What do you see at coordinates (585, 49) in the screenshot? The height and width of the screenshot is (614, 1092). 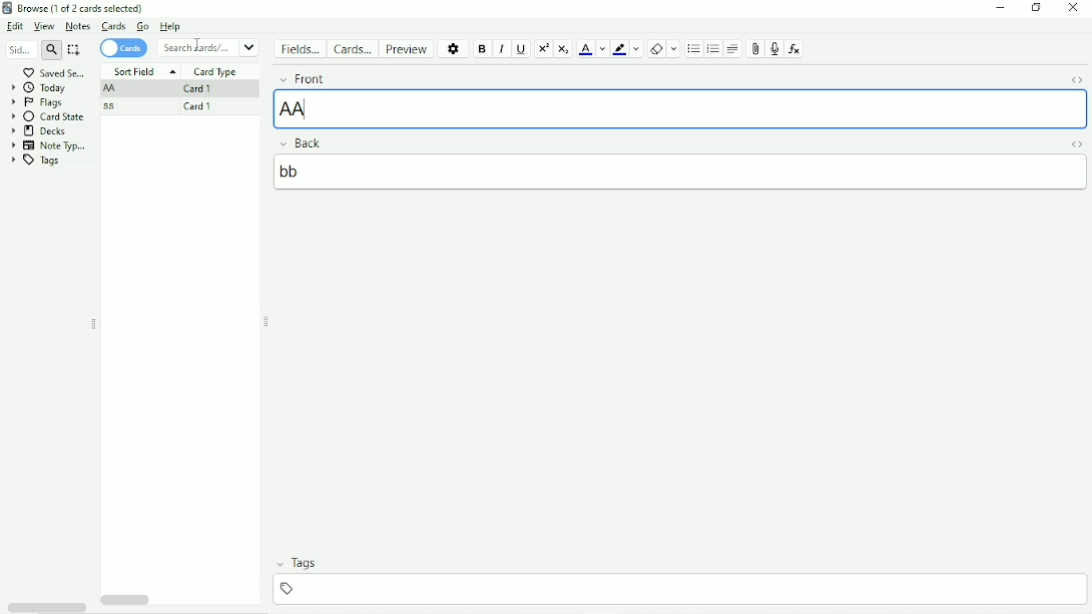 I see `Text color` at bounding box center [585, 49].